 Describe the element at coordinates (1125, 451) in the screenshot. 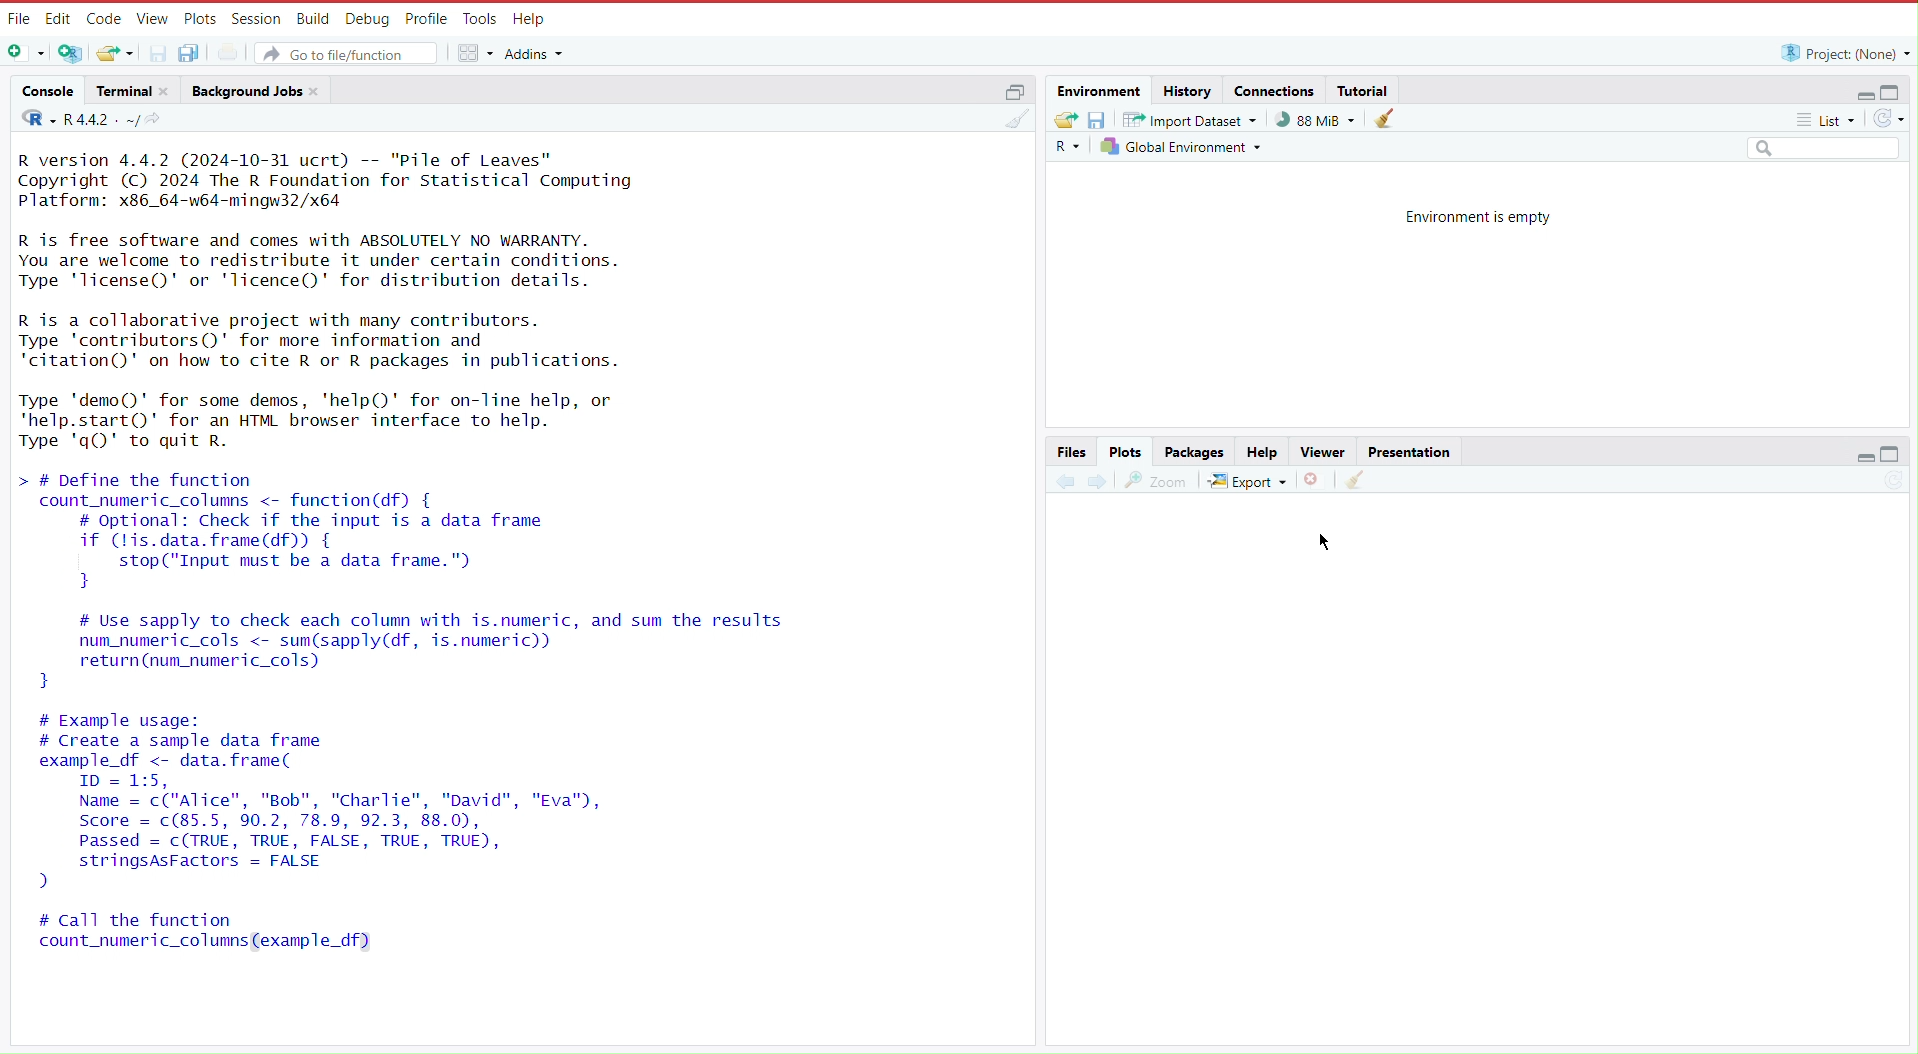

I see `s Plots` at that location.